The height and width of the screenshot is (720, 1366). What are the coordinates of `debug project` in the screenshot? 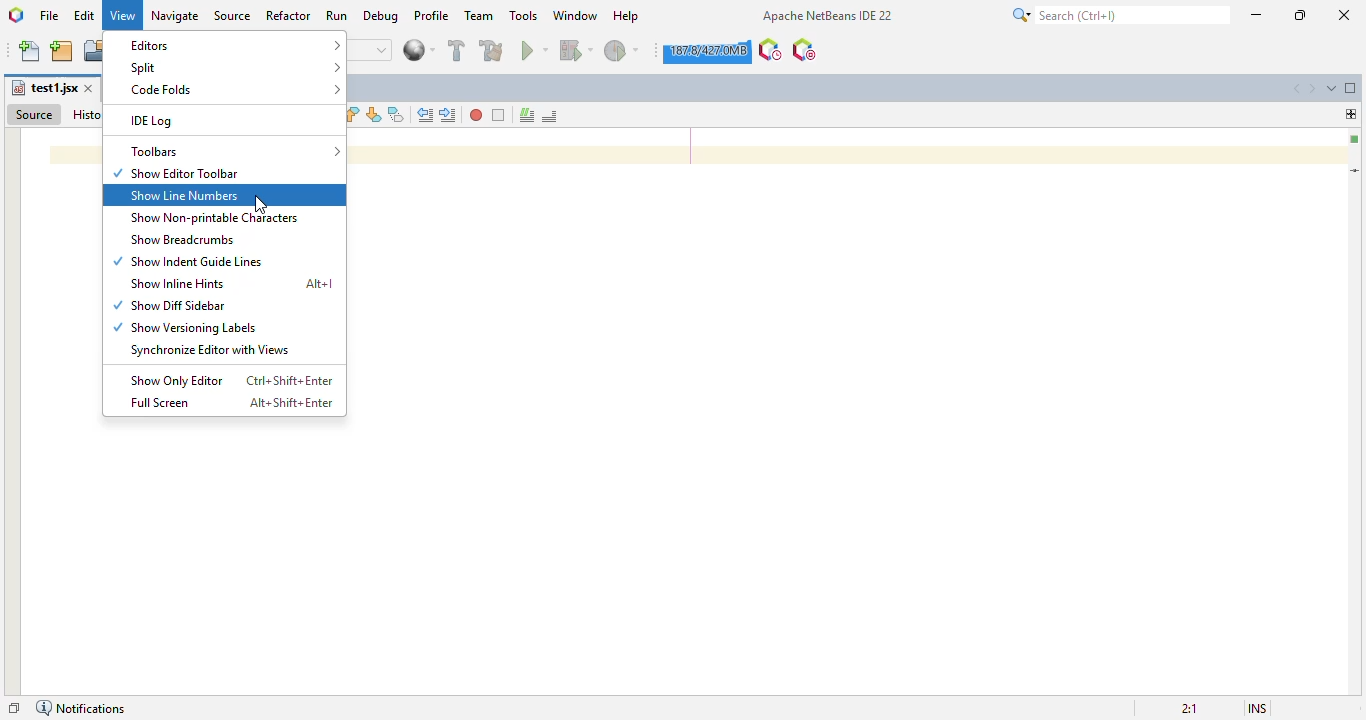 It's located at (577, 50).